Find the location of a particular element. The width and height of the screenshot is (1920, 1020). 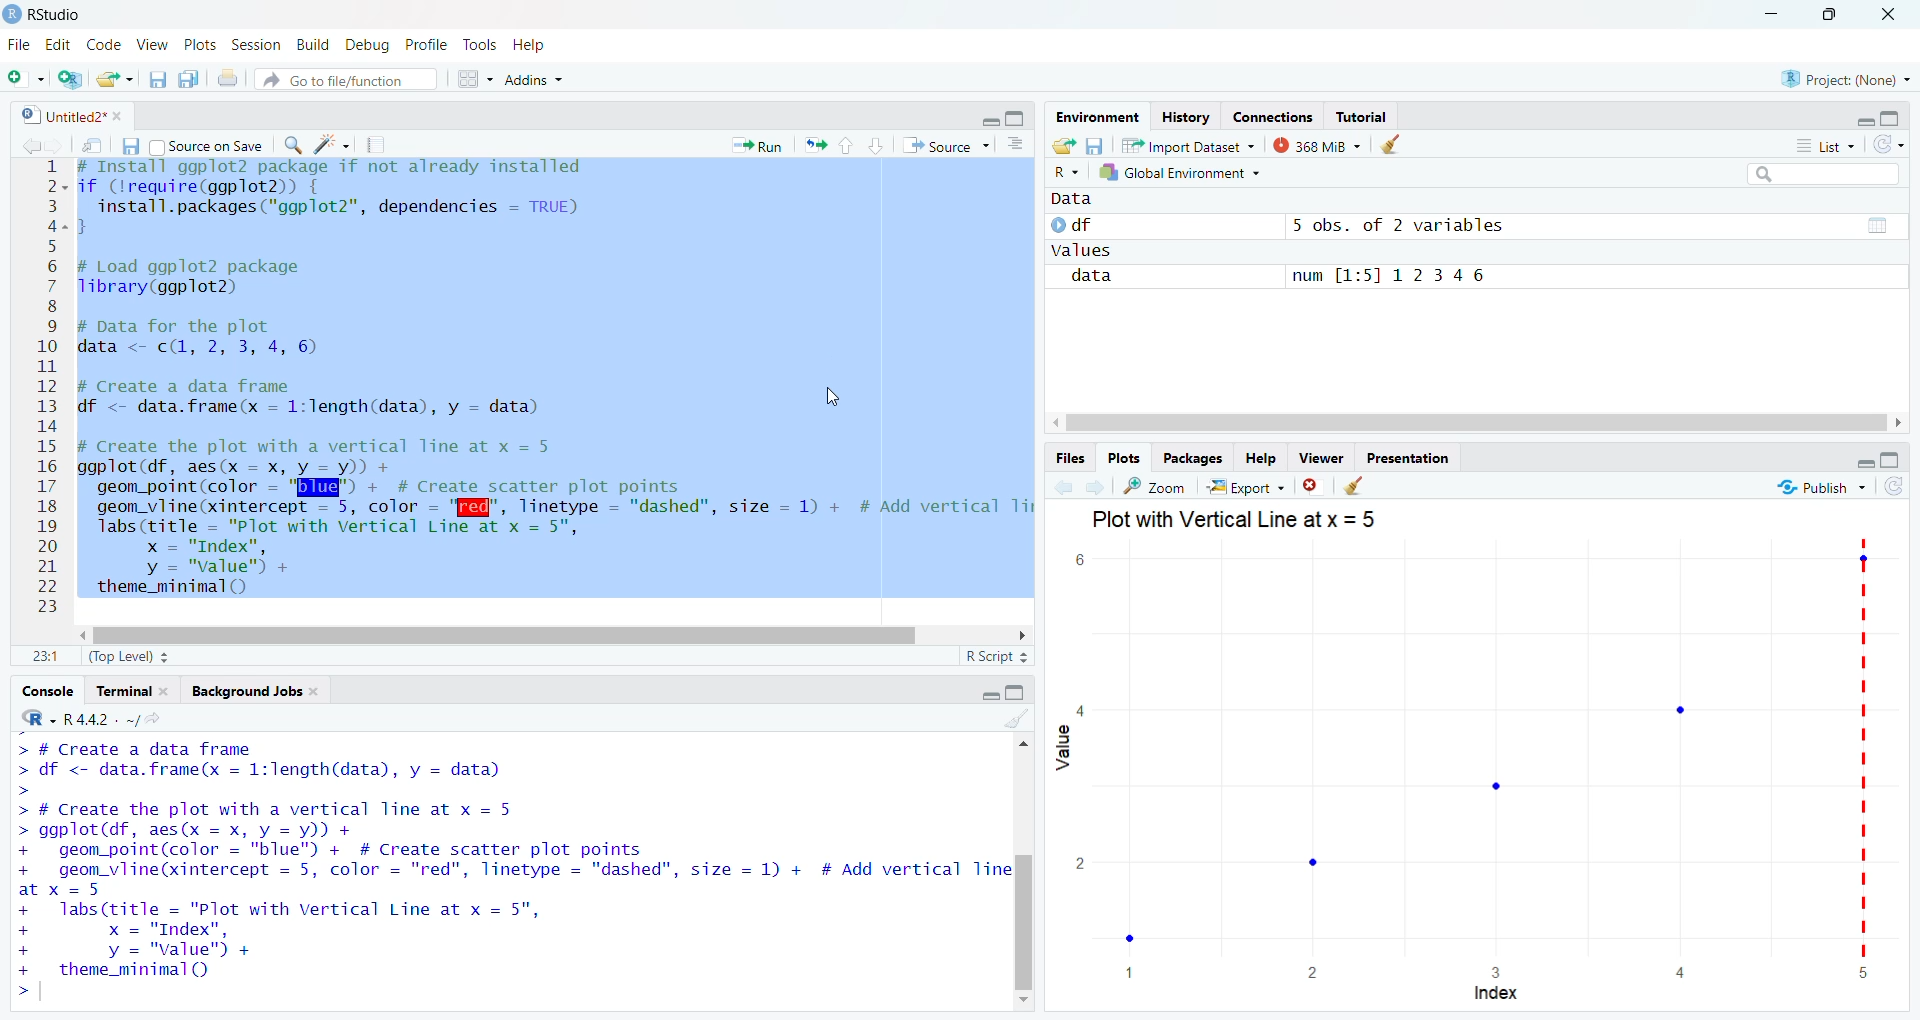

search is located at coordinates (291, 145).